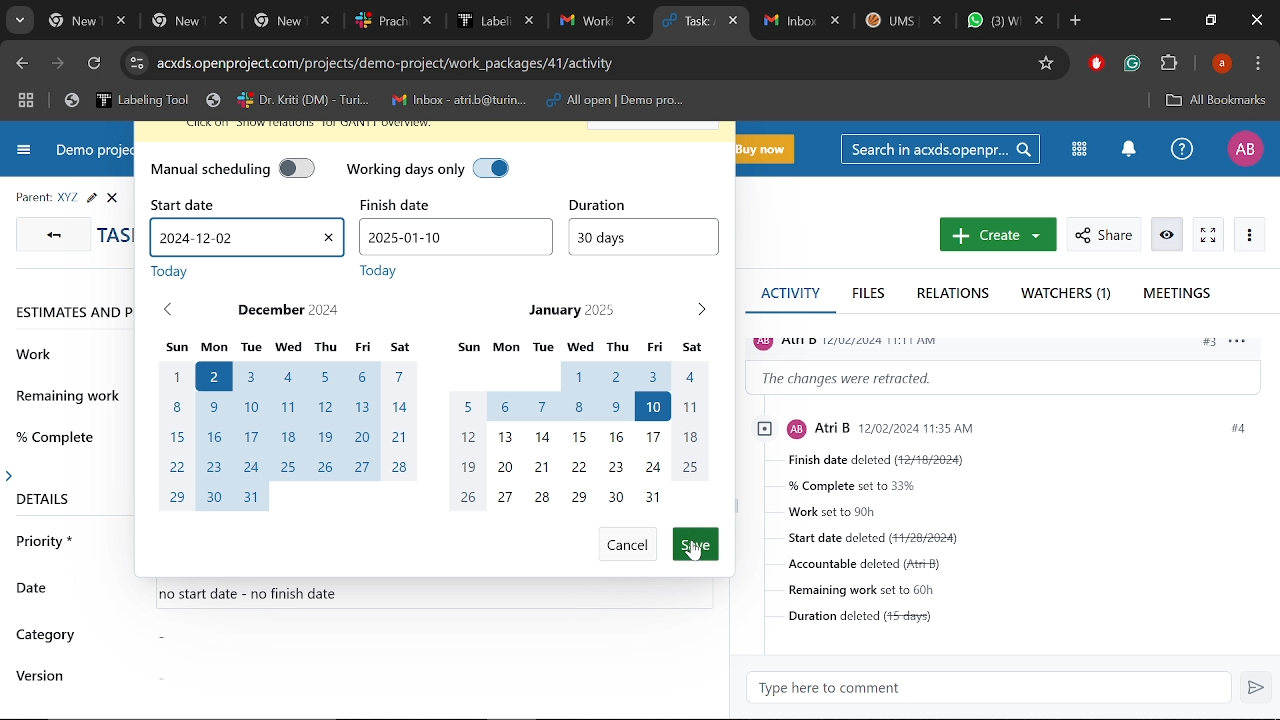 This screenshot has height=720, width=1280. What do you see at coordinates (1236, 428) in the screenshot?
I see `#4` at bounding box center [1236, 428].